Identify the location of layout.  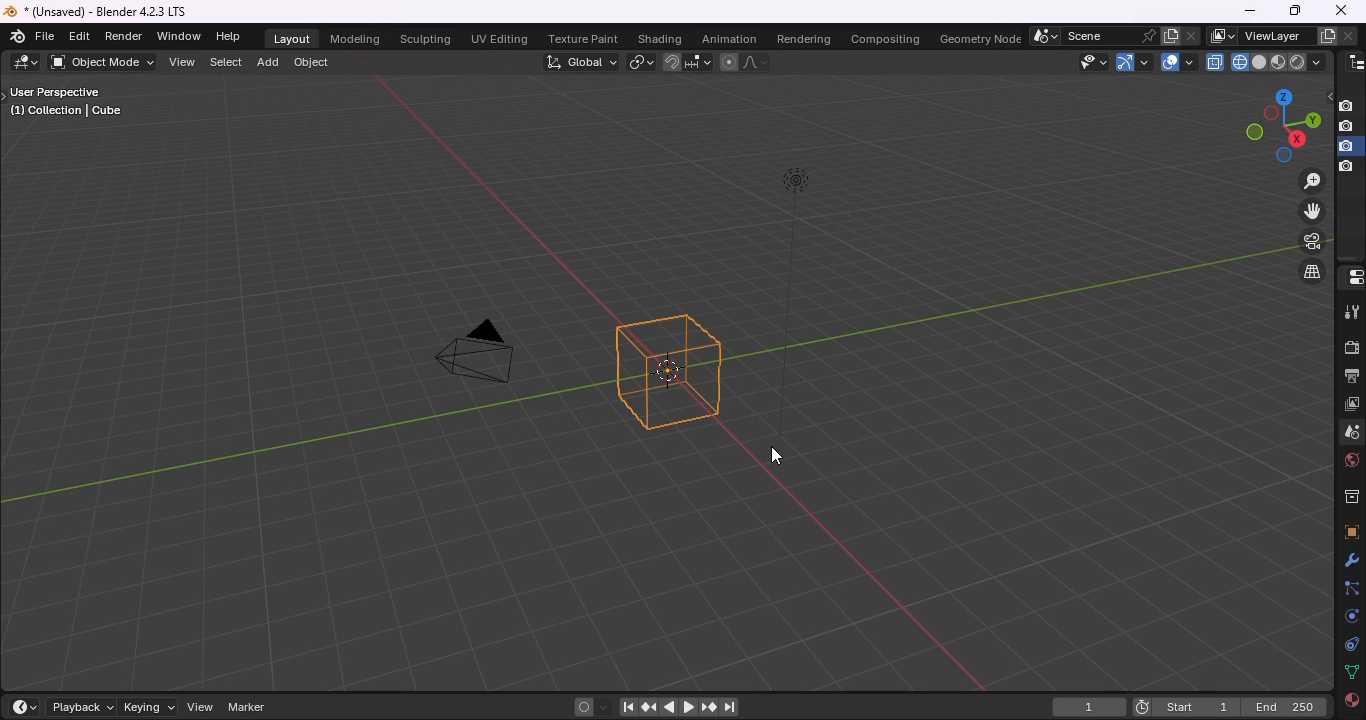
(292, 39).